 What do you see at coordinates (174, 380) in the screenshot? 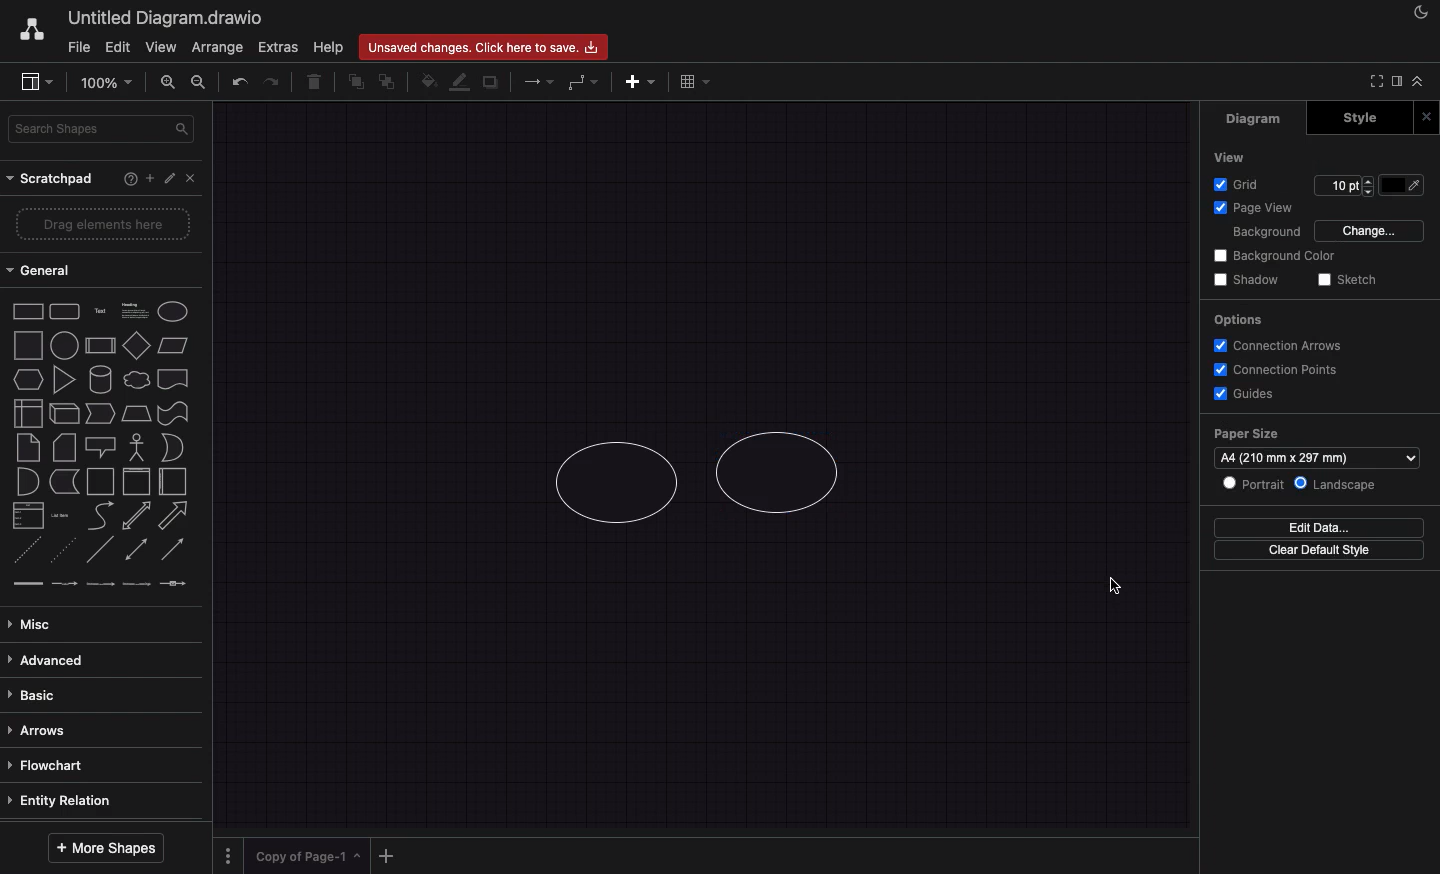
I see `document` at bounding box center [174, 380].